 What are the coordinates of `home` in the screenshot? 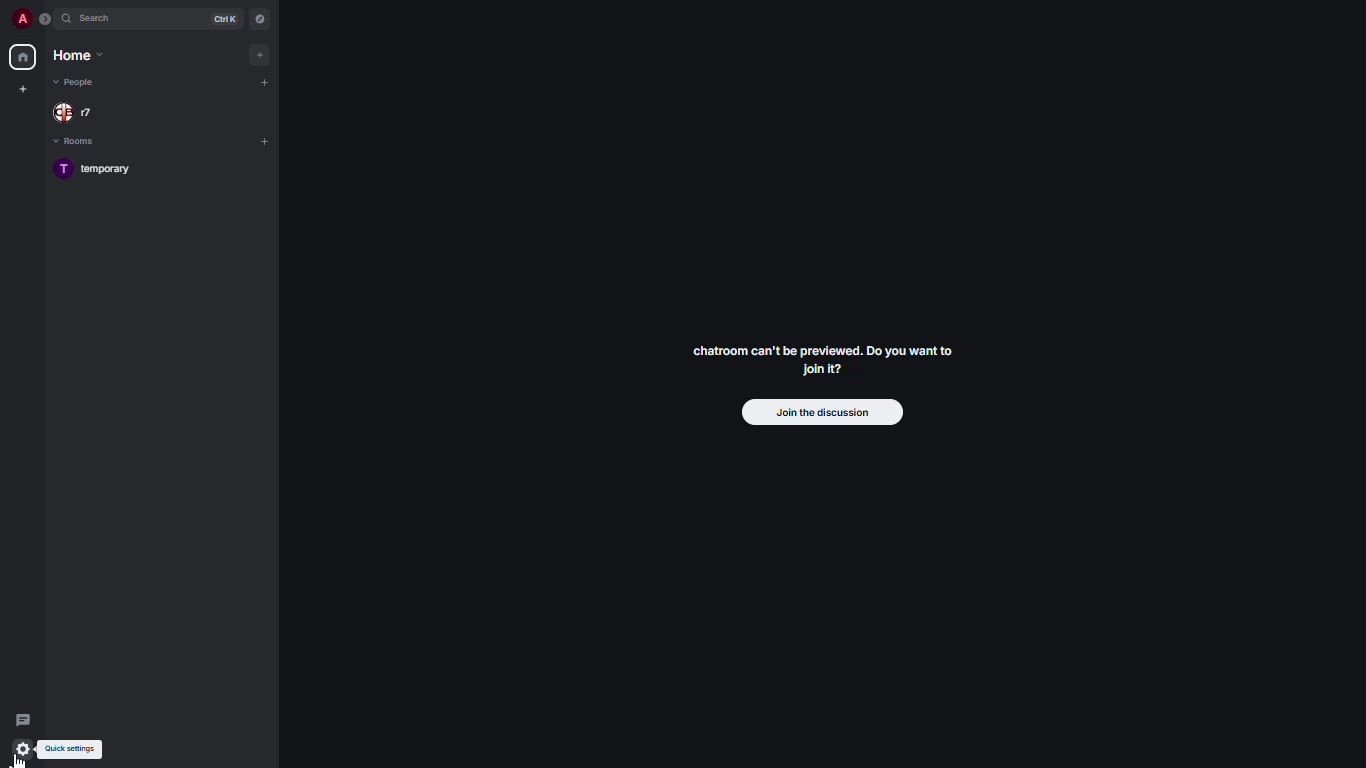 It's located at (23, 58).